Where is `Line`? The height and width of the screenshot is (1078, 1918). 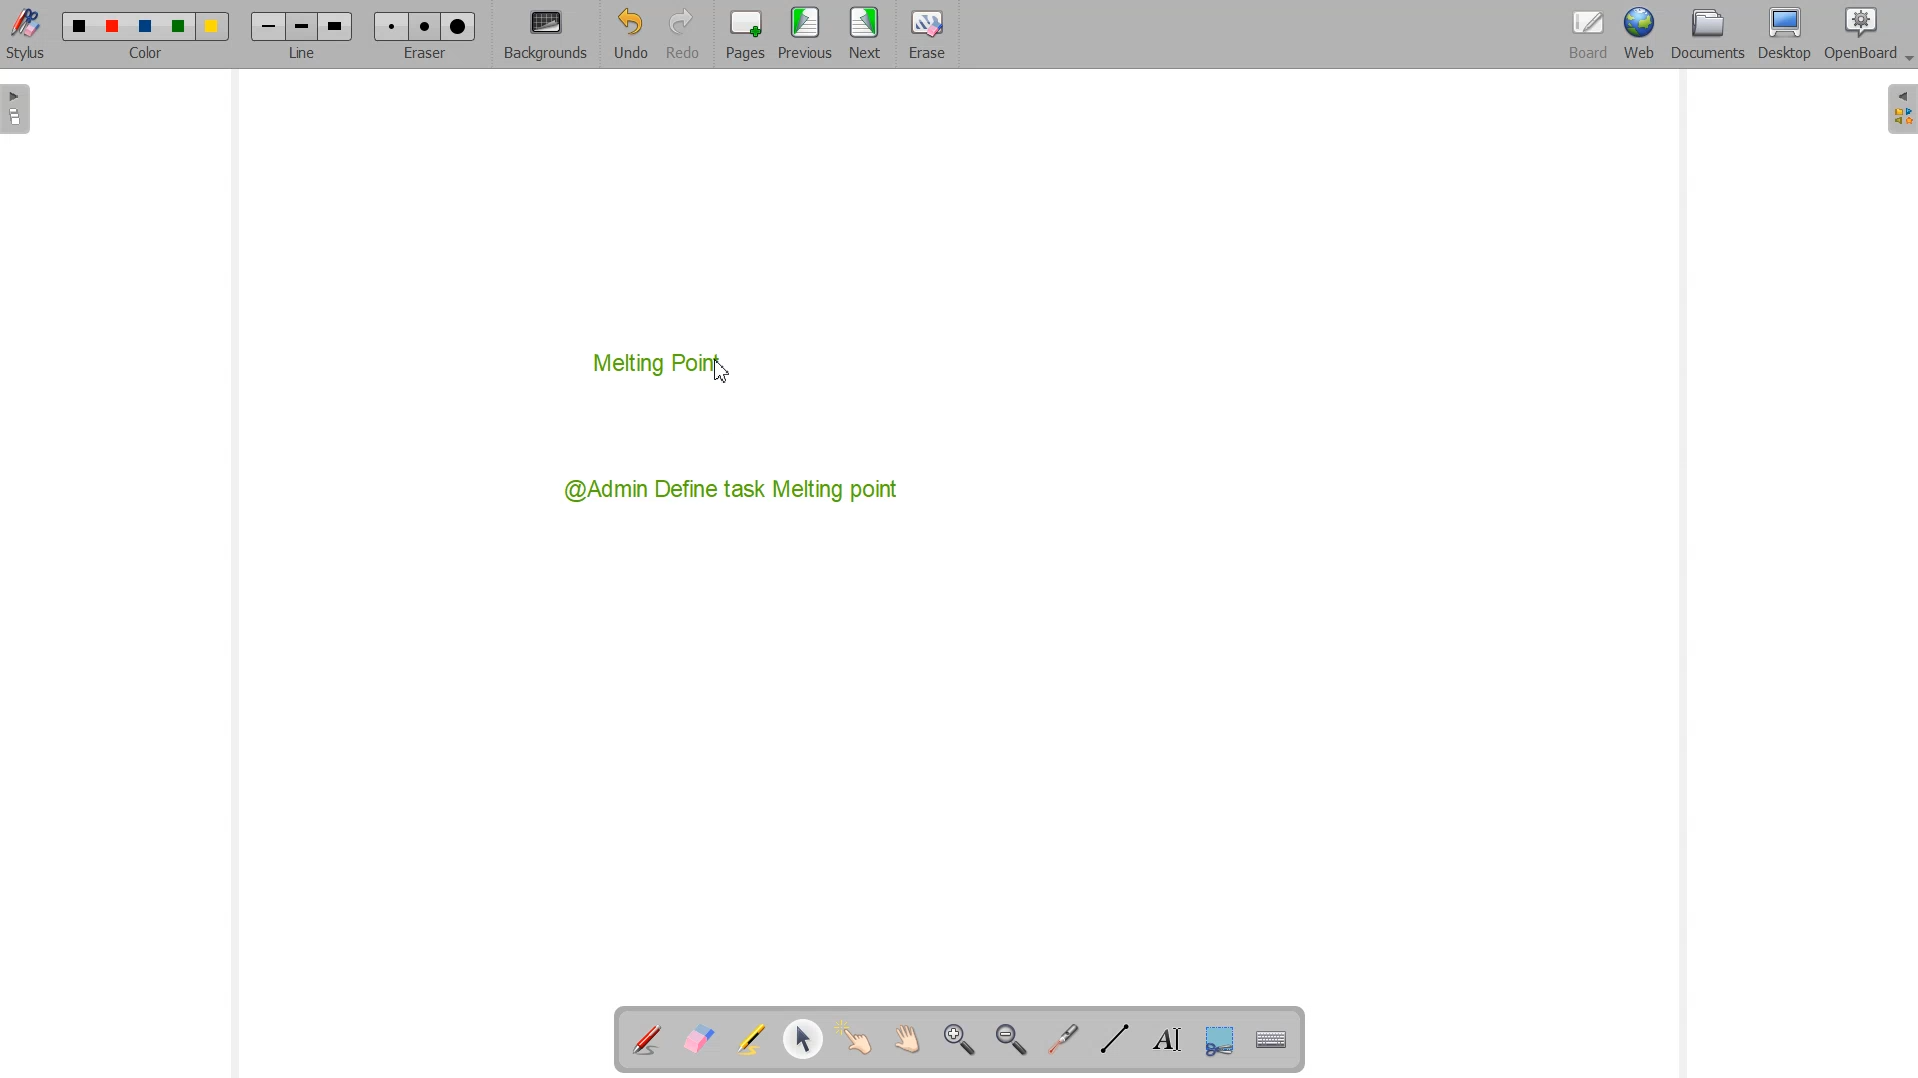 Line is located at coordinates (301, 35).